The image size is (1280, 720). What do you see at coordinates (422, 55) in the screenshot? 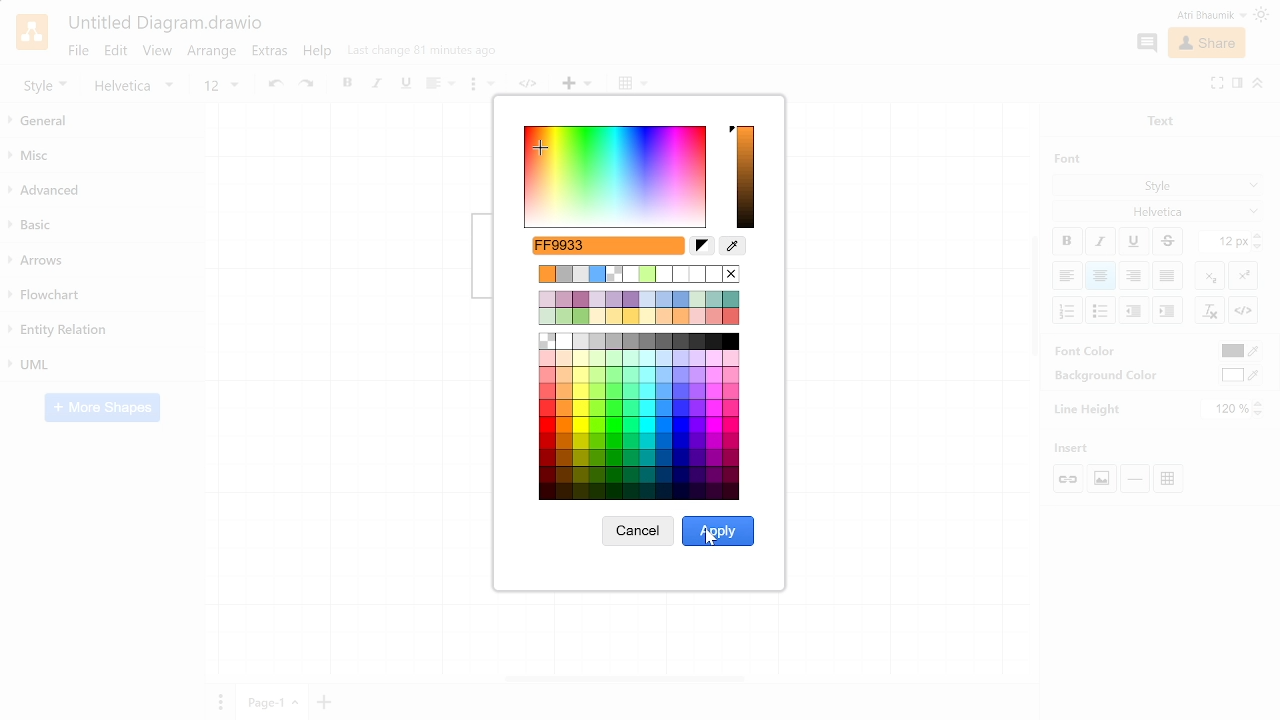
I see `Last change` at bounding box center [422, 55].